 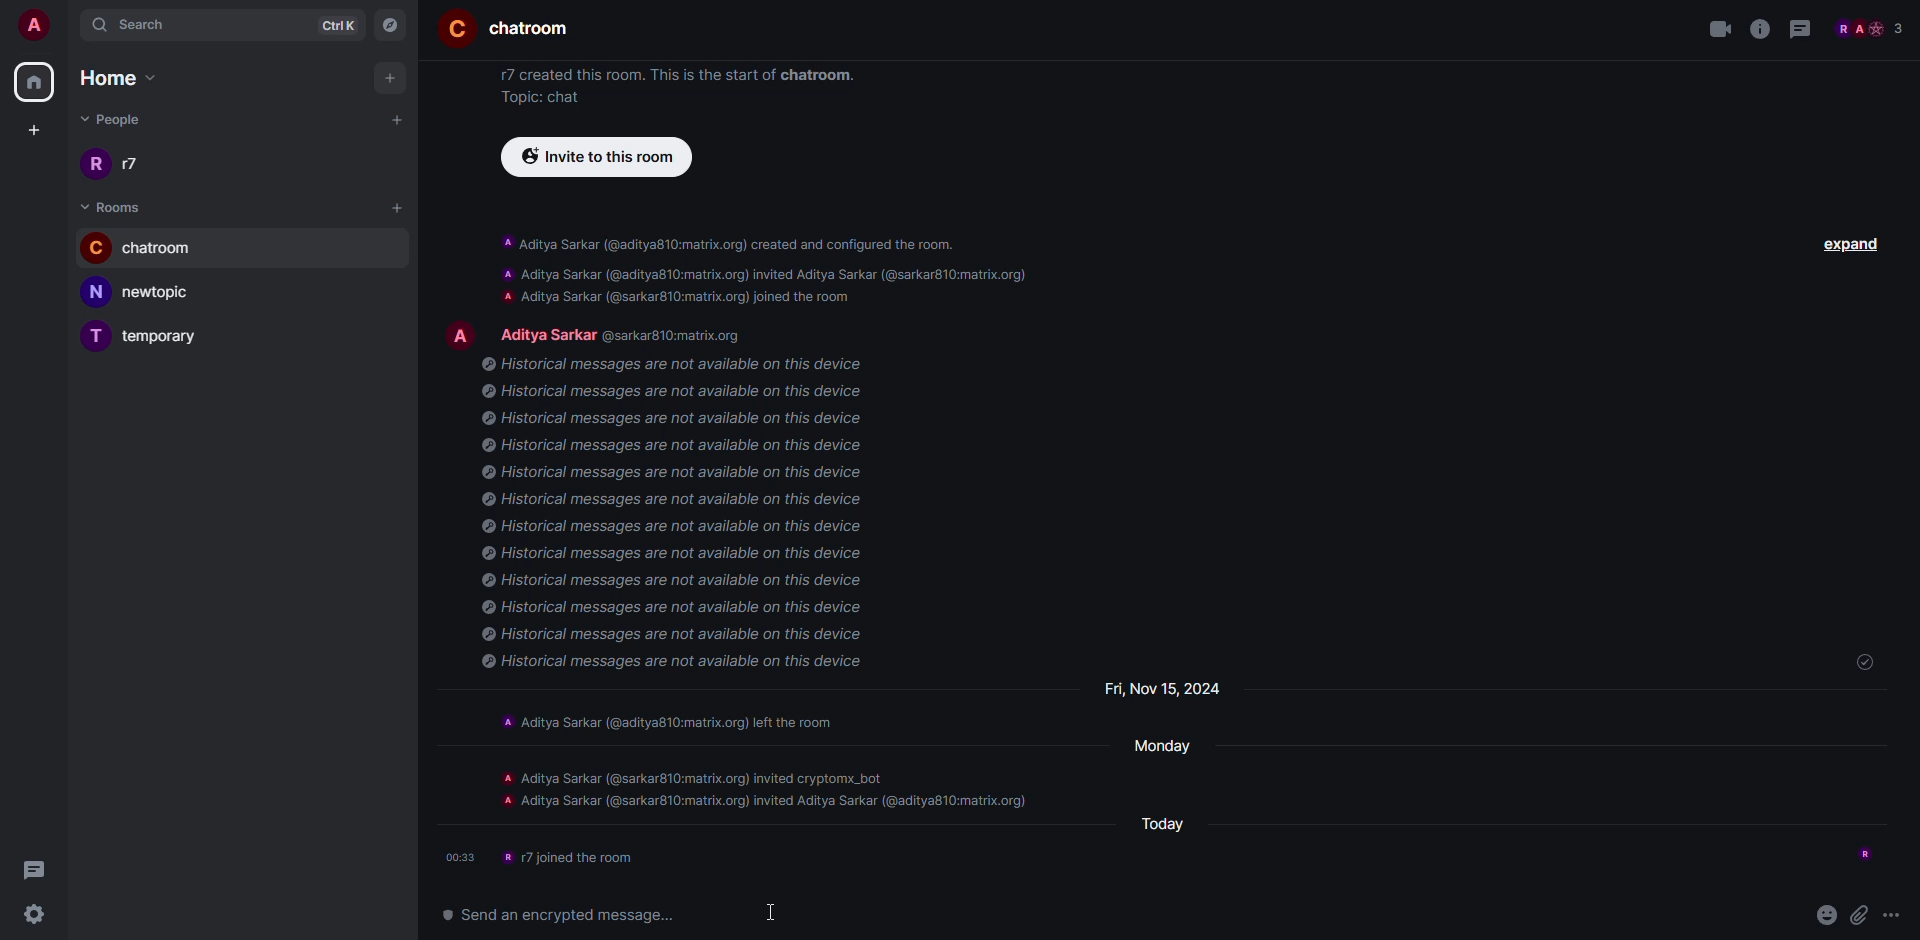 I want to click on new topic, so click(x=148, y=291).